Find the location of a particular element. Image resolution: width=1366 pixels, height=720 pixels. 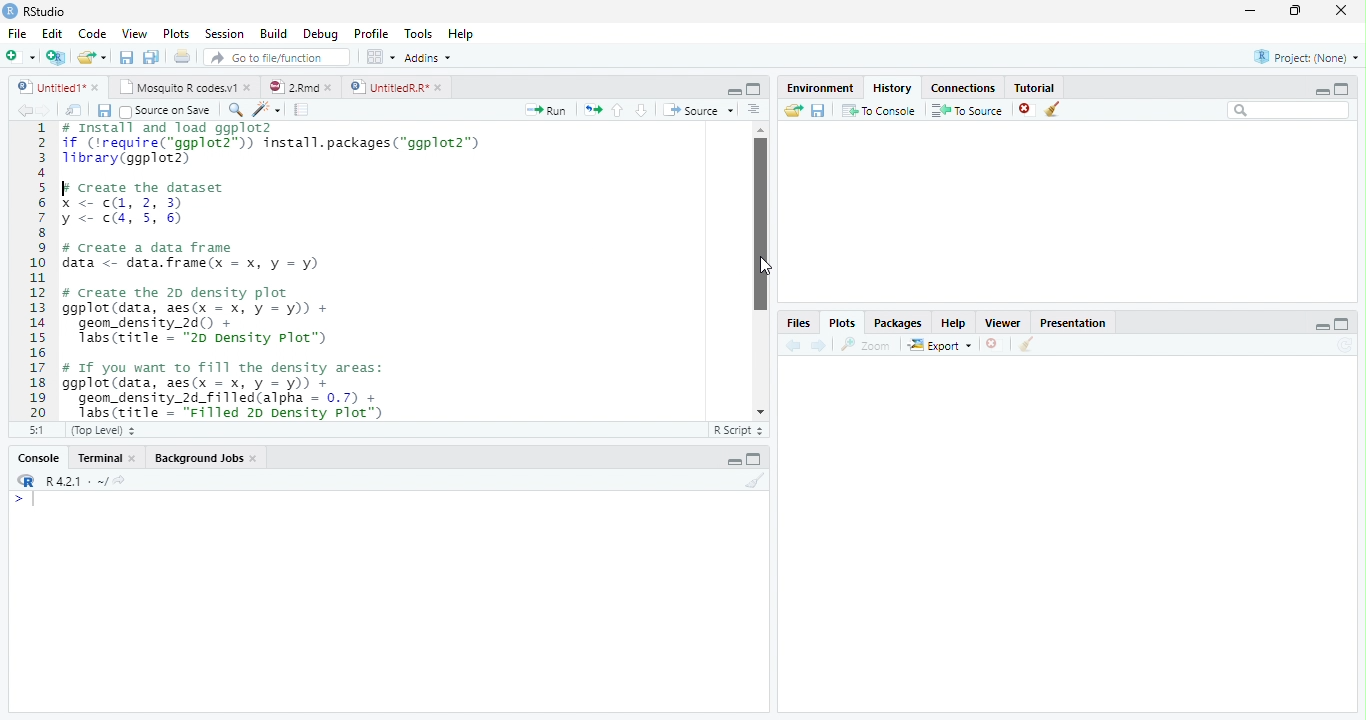

re-run the previous code is located at coordinates (592, 109).